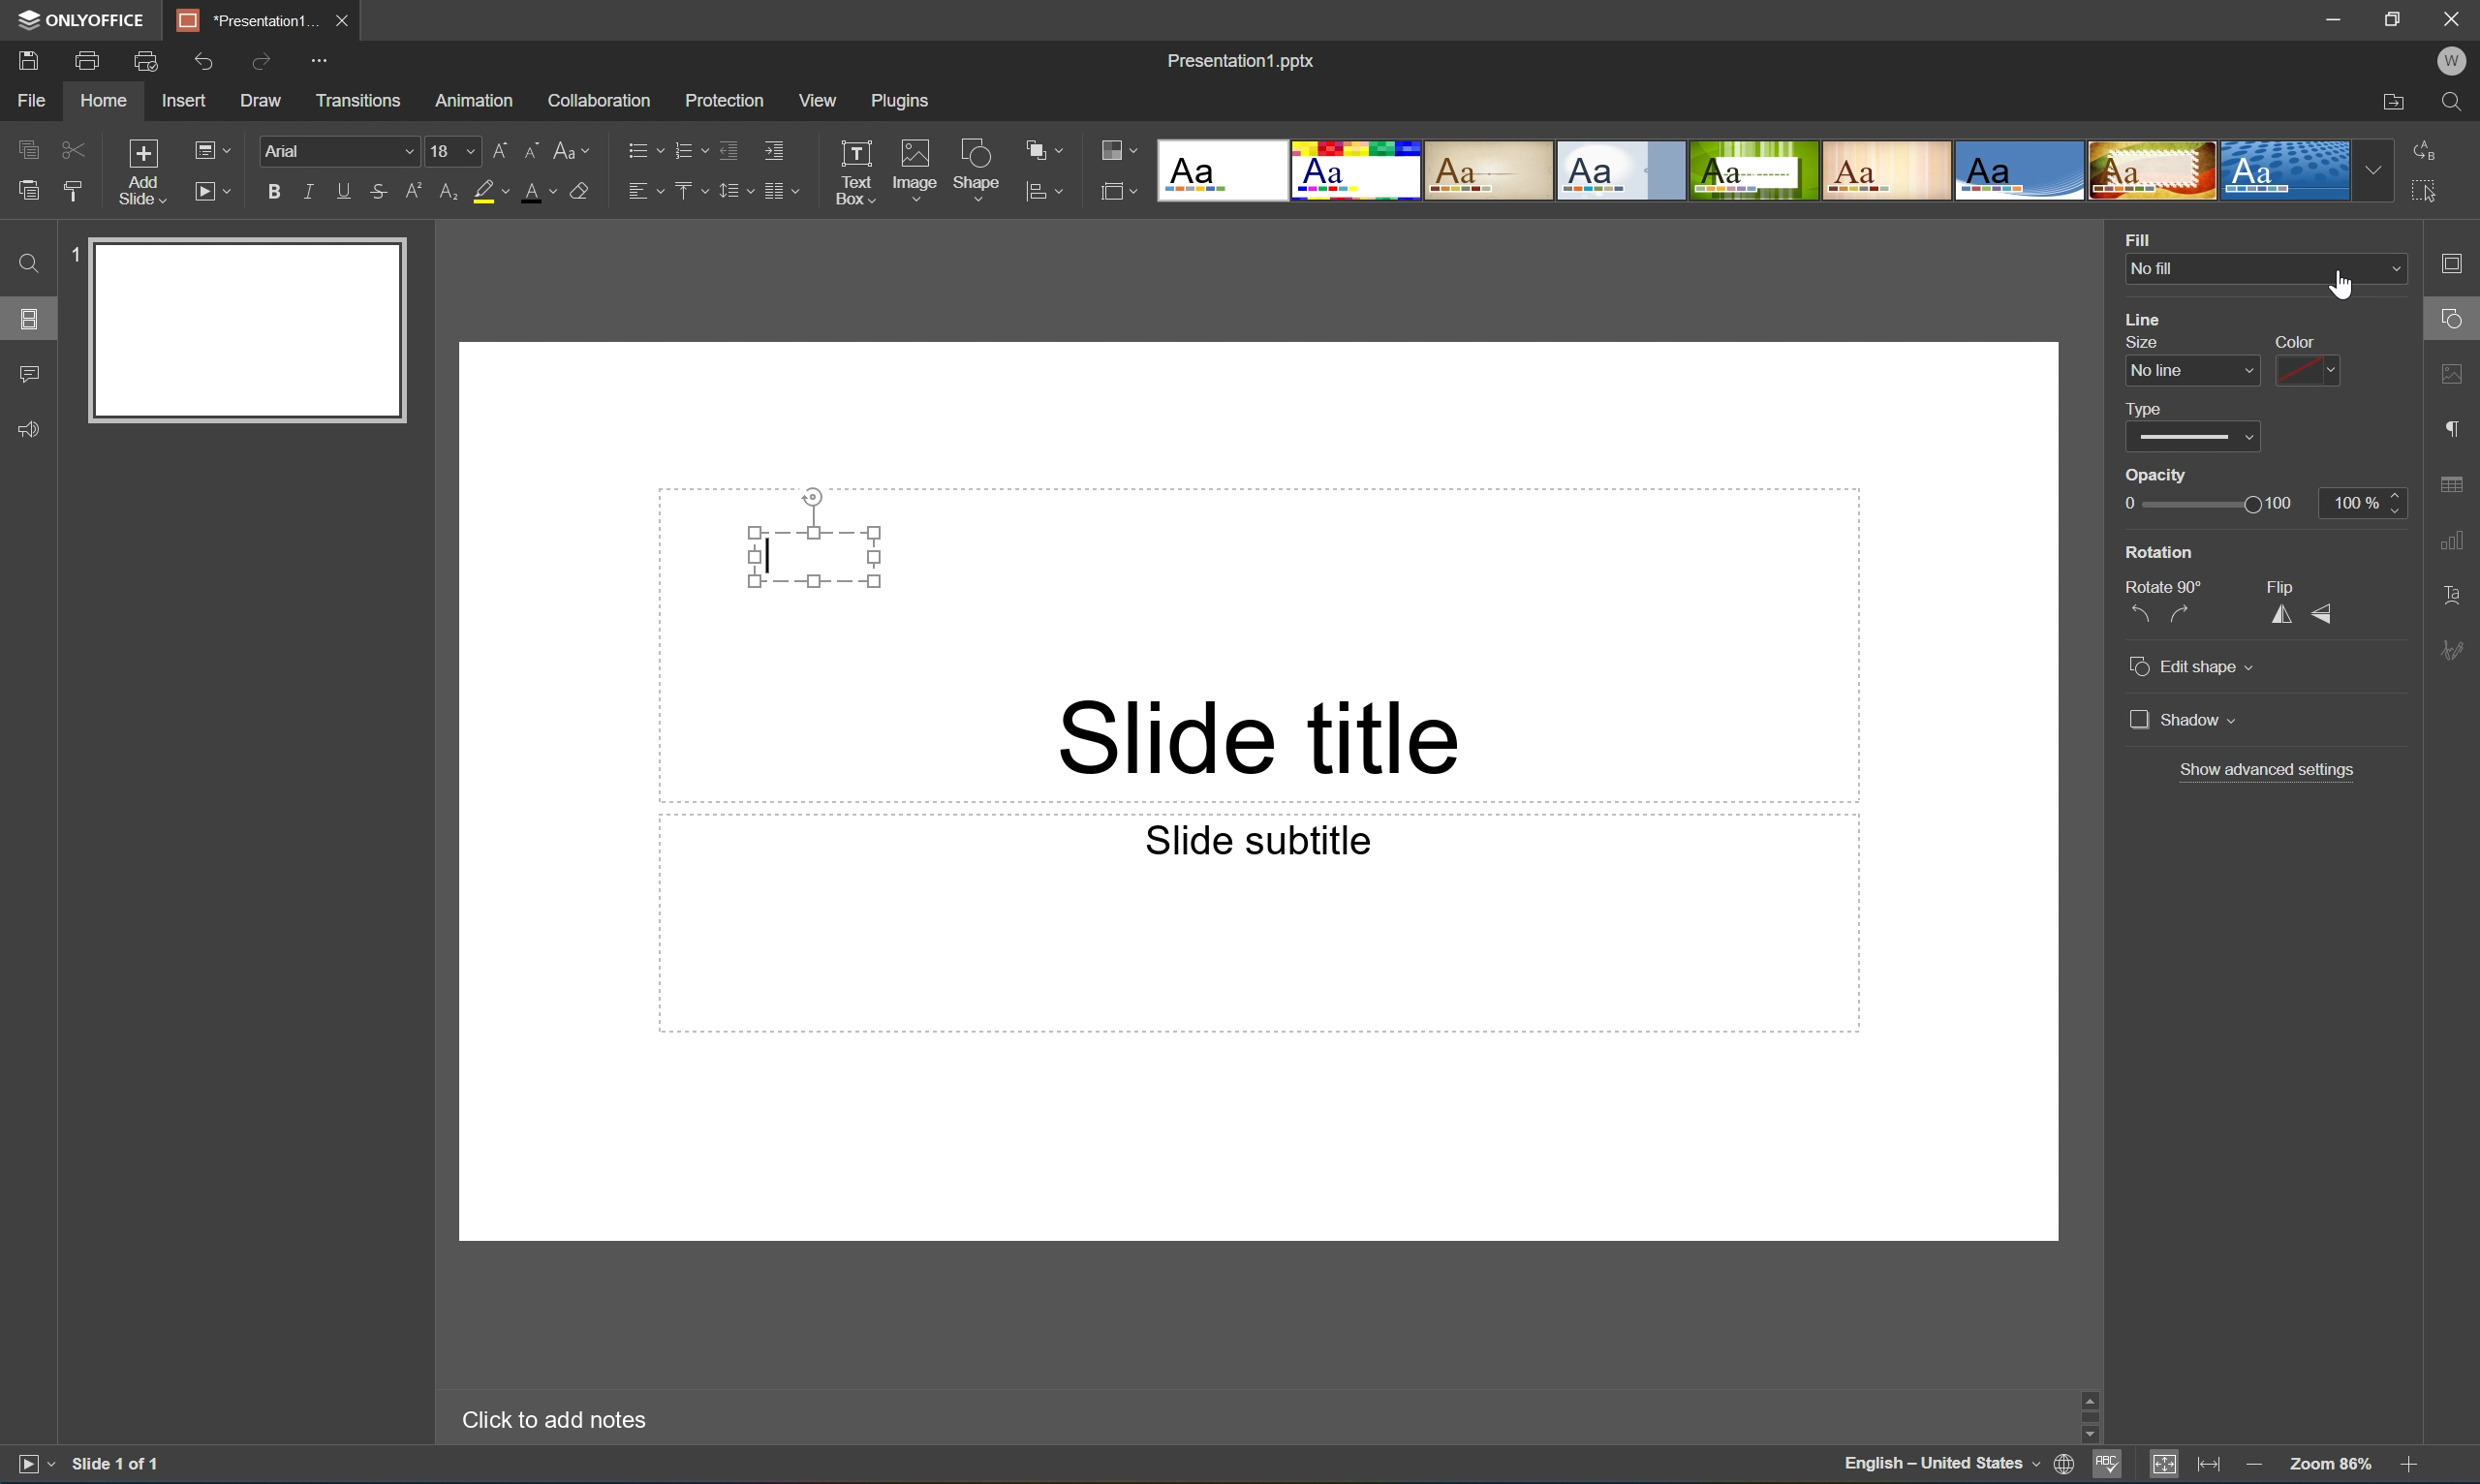  What do you see at coordinates (340, 17) in the screenshot?
I see `Close` at bounding box center [340, 17].